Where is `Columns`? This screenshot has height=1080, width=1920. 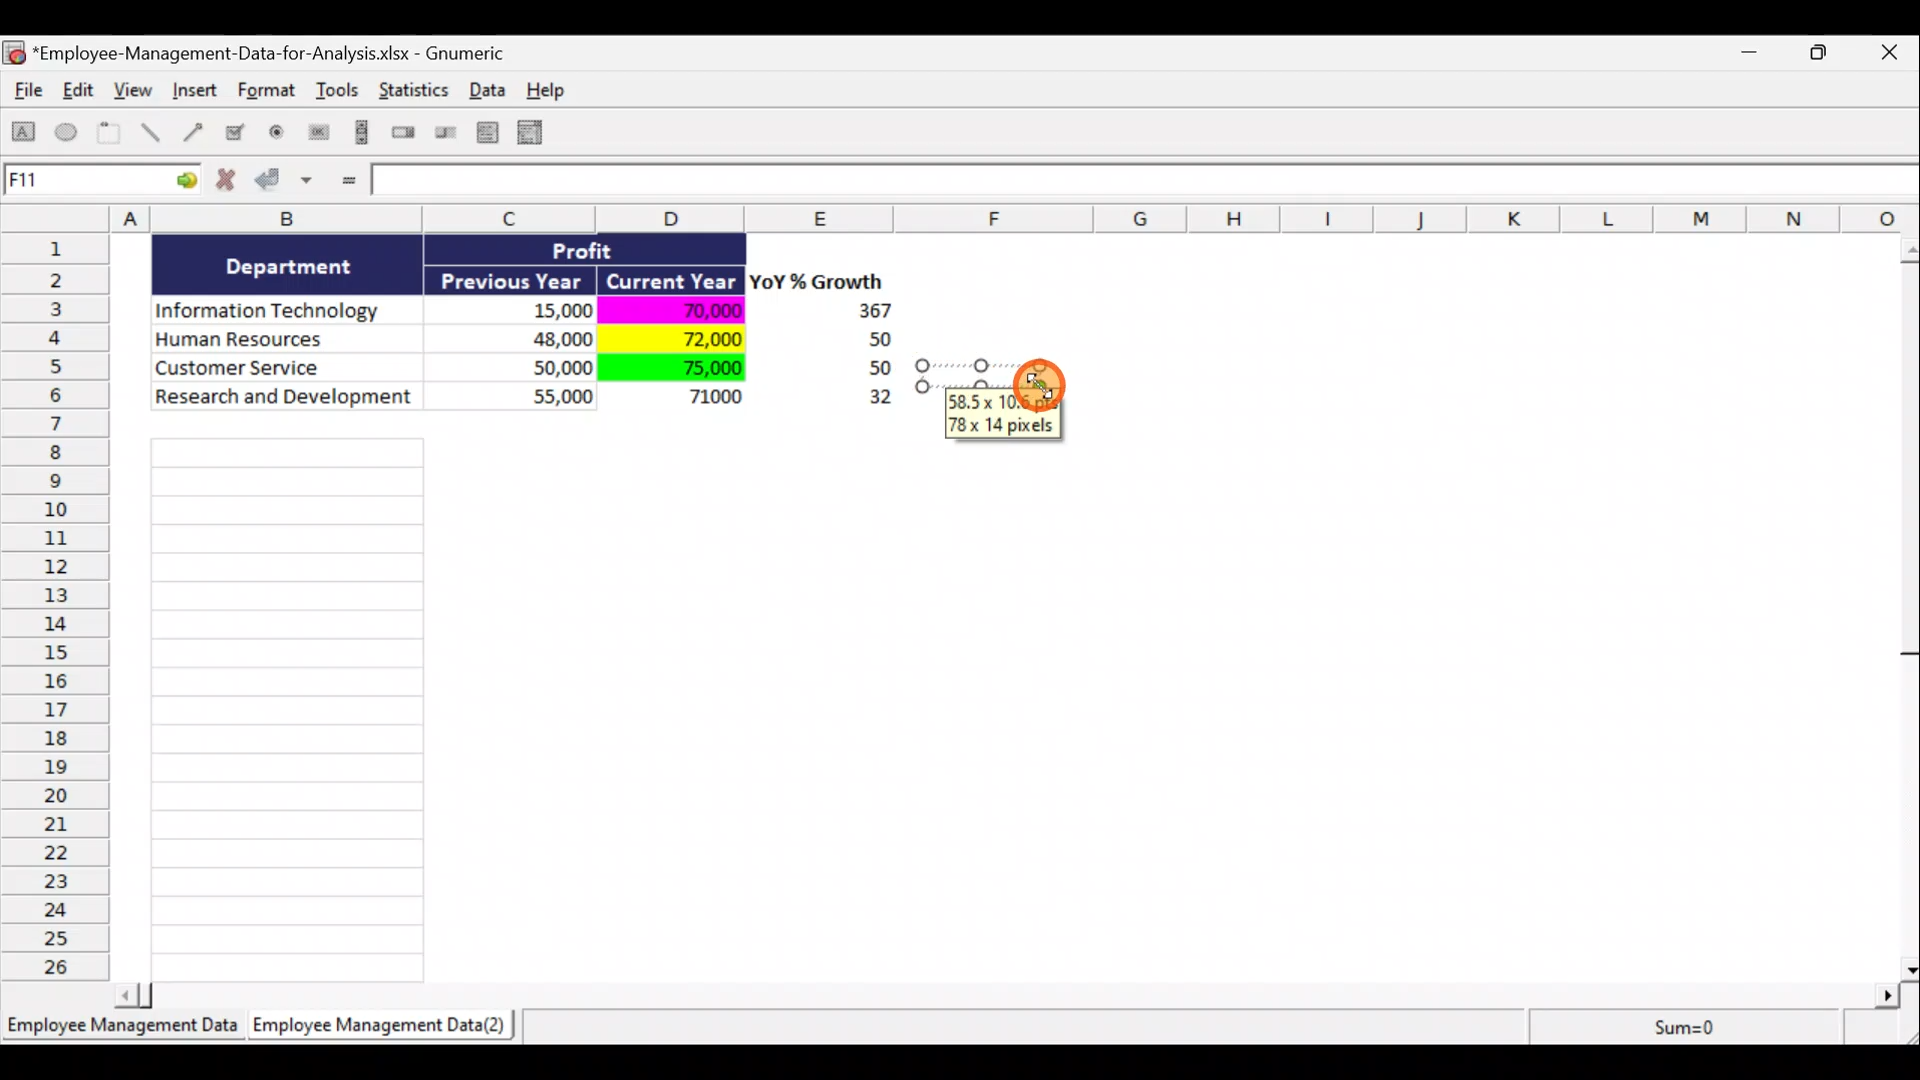 Columns is located at coordinates (967, 218).